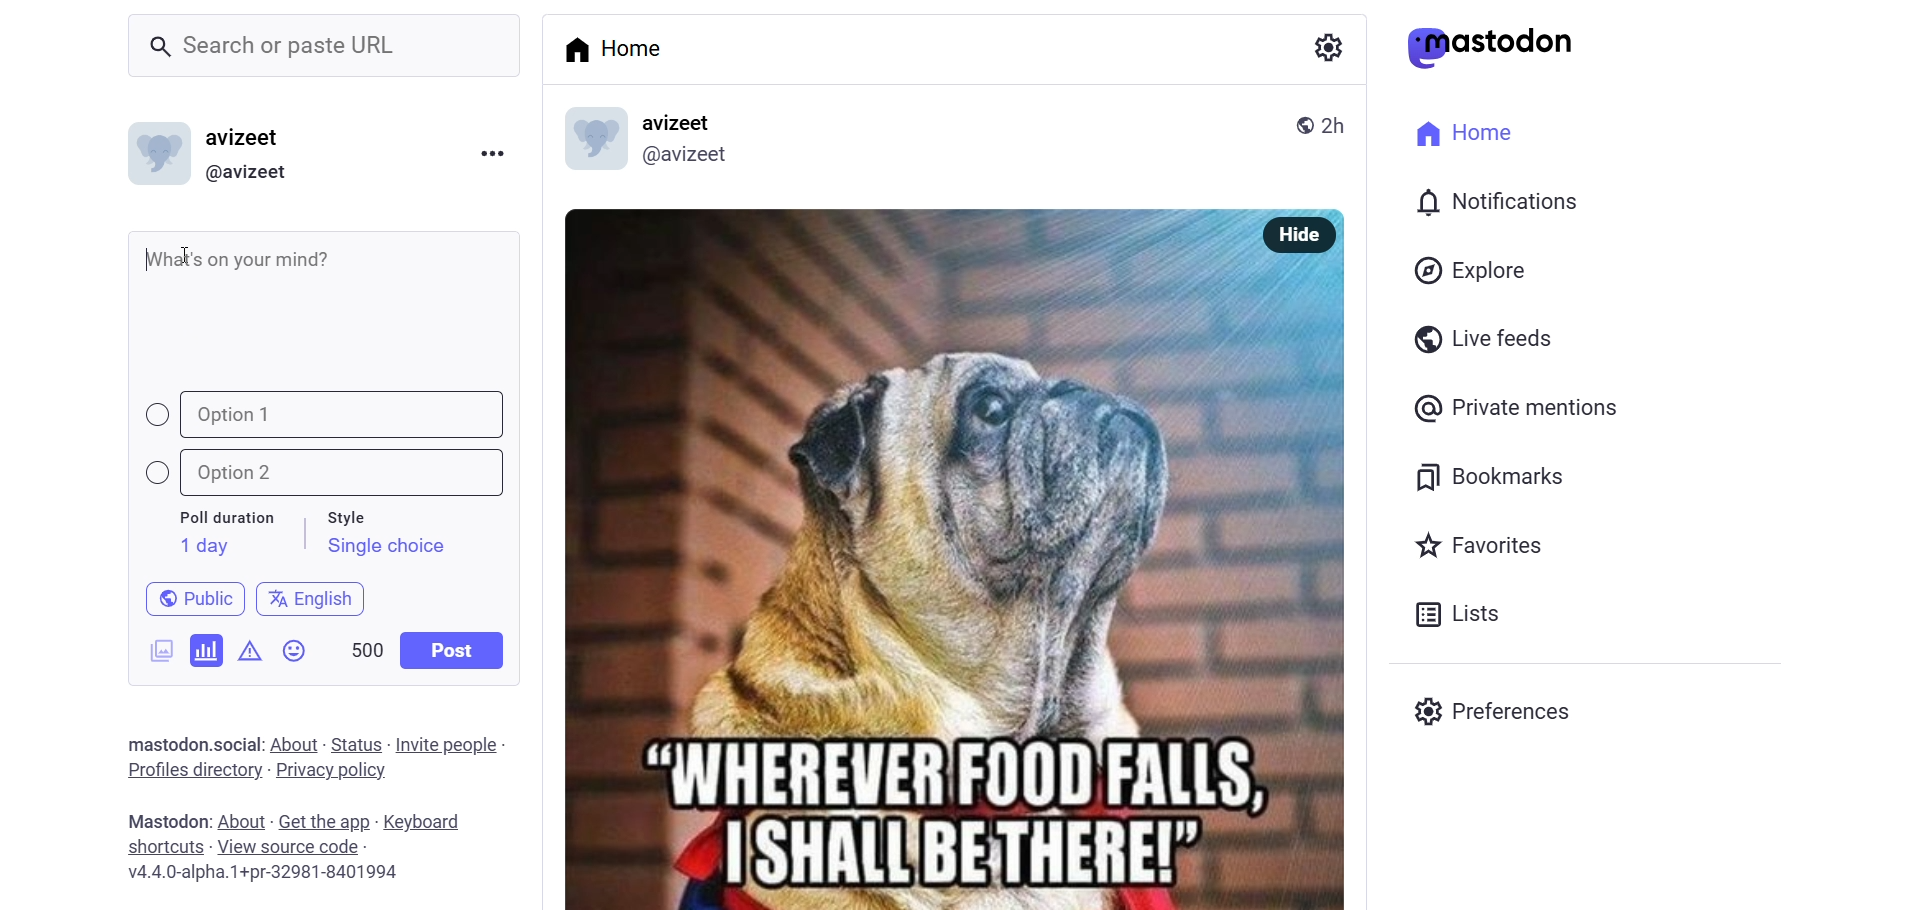 This screenshot has height=910, width=1908. What do you see at coordinates (335, 473) in the screenshot?
I see `option 2` at bounding box center [335, 473].